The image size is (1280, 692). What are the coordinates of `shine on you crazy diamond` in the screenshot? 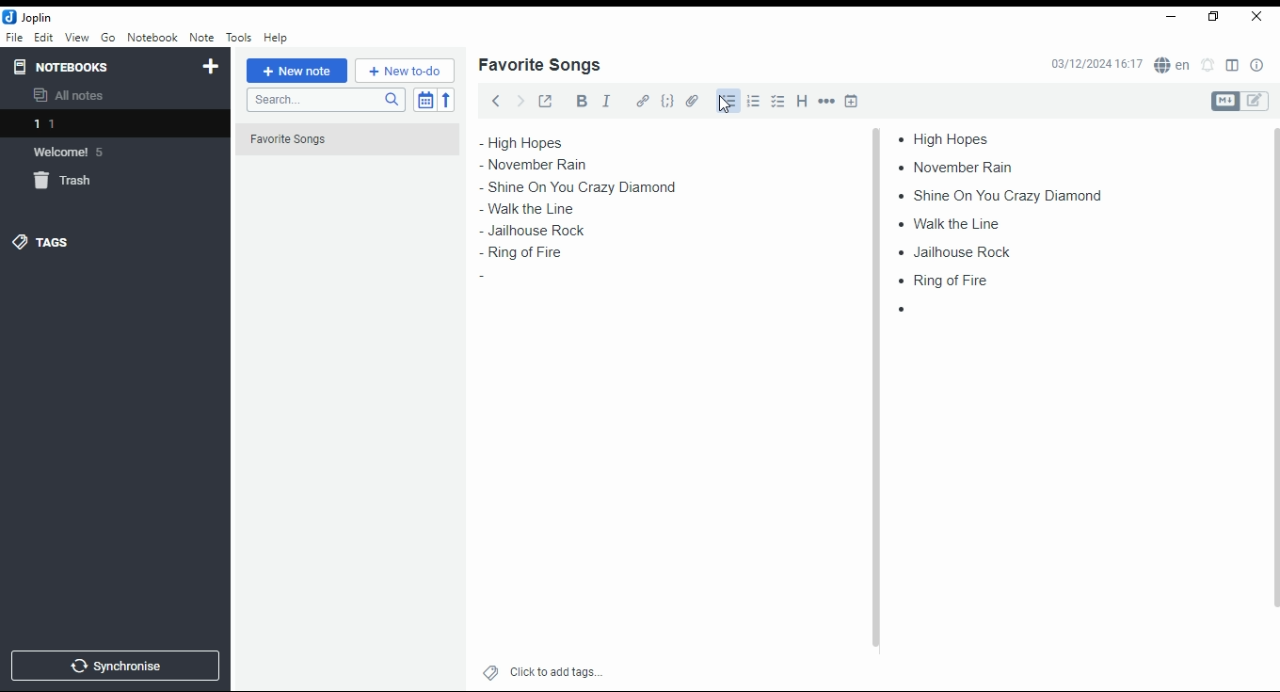 It's located at (584, 186).